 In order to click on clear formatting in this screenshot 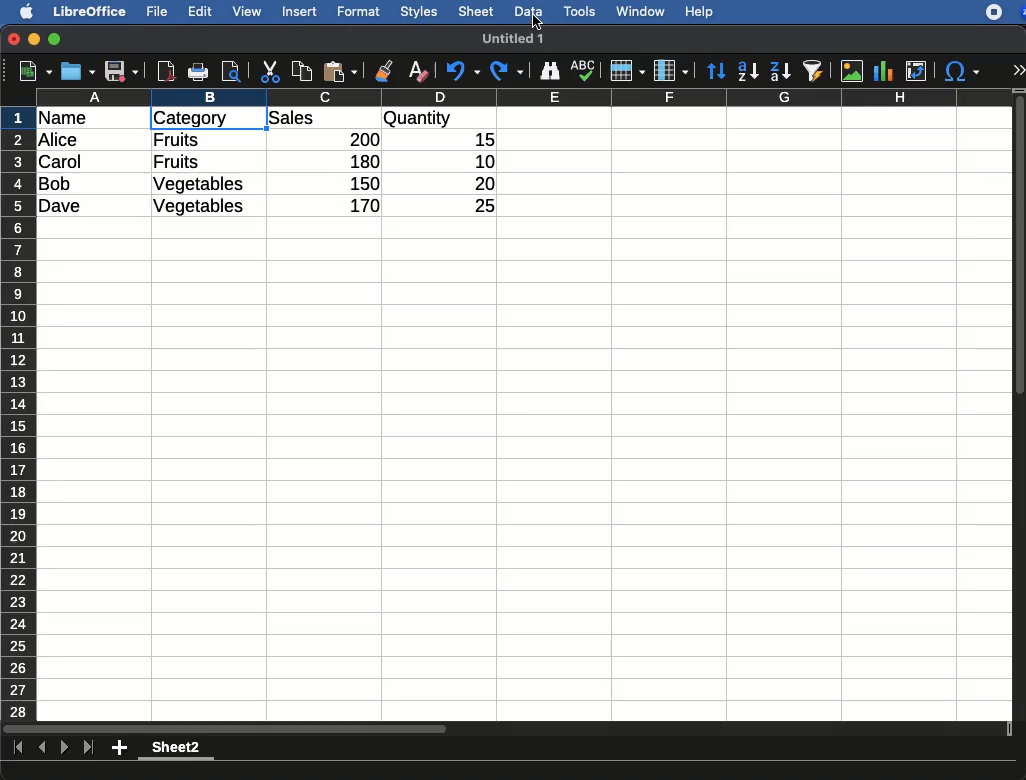, I will do `click(417, 72)`.